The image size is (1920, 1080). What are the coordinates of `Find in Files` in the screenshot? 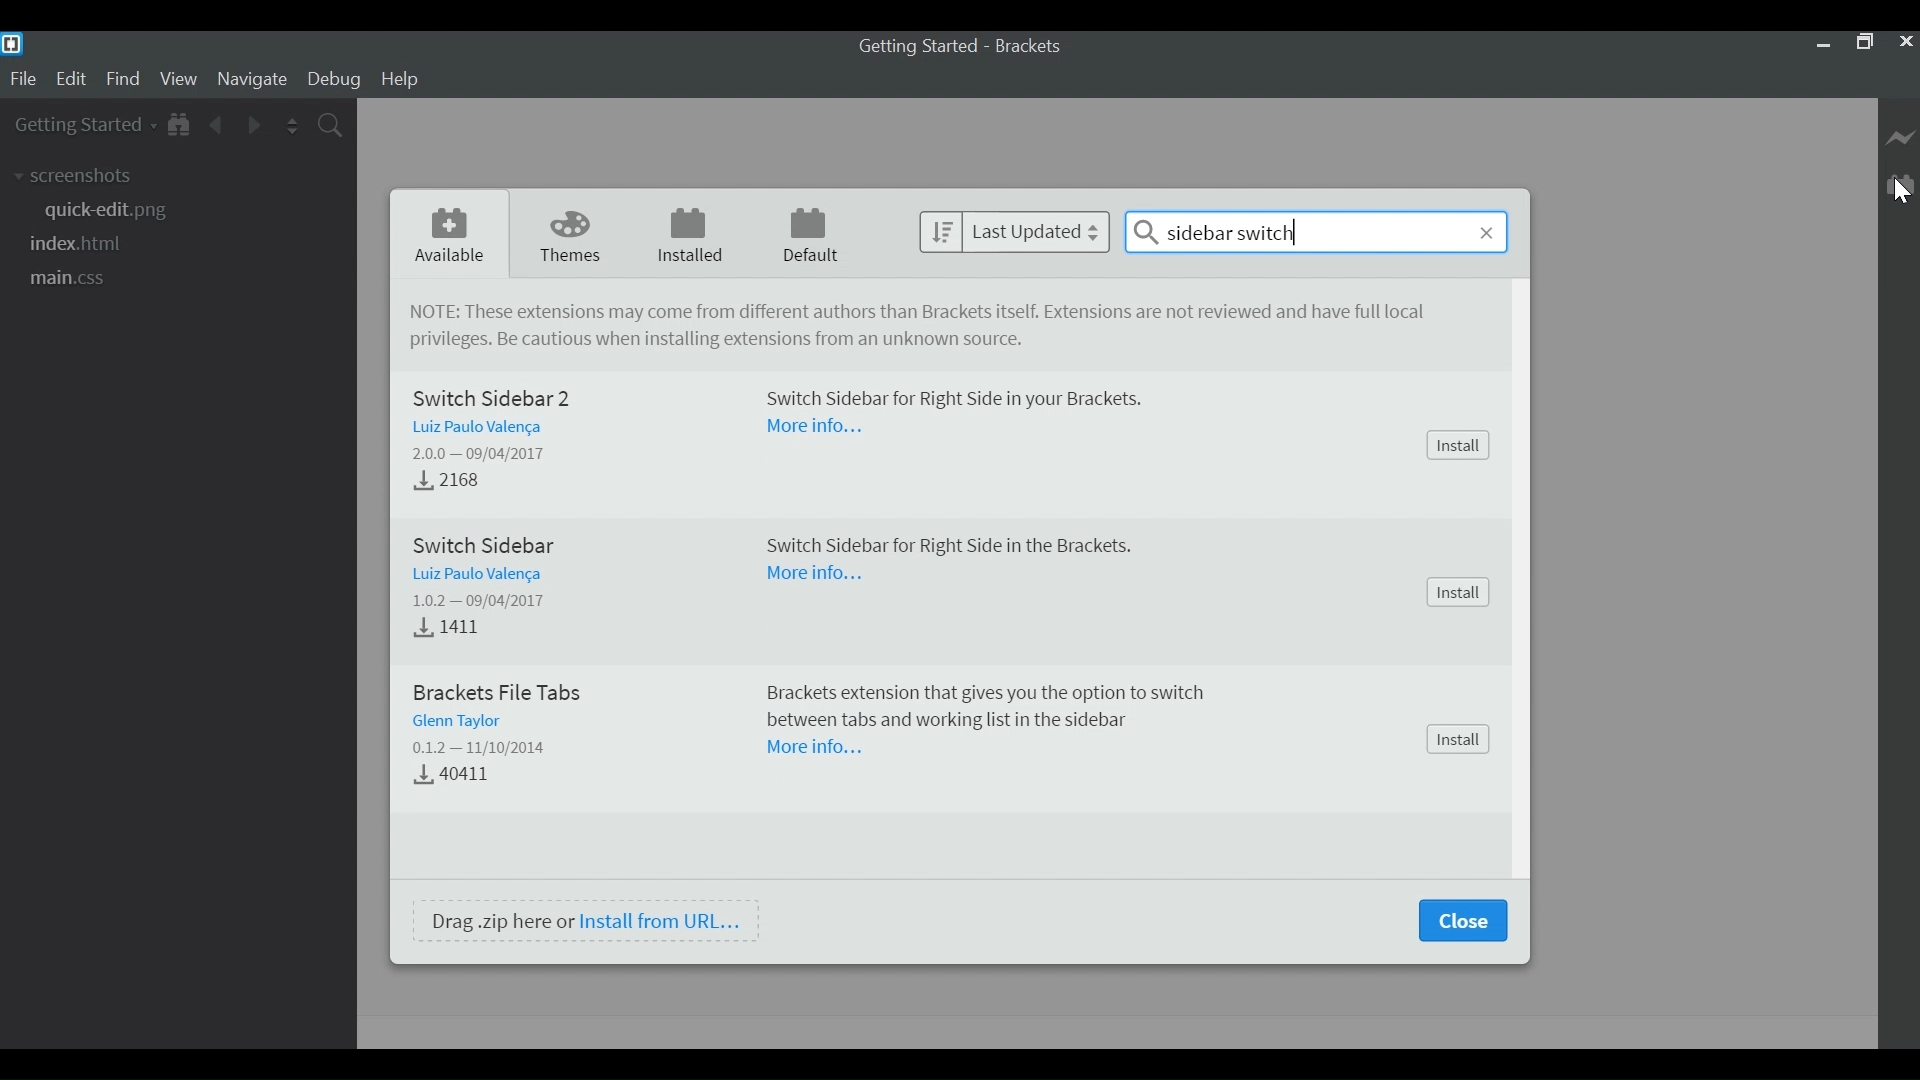 It's located at (329, 125).